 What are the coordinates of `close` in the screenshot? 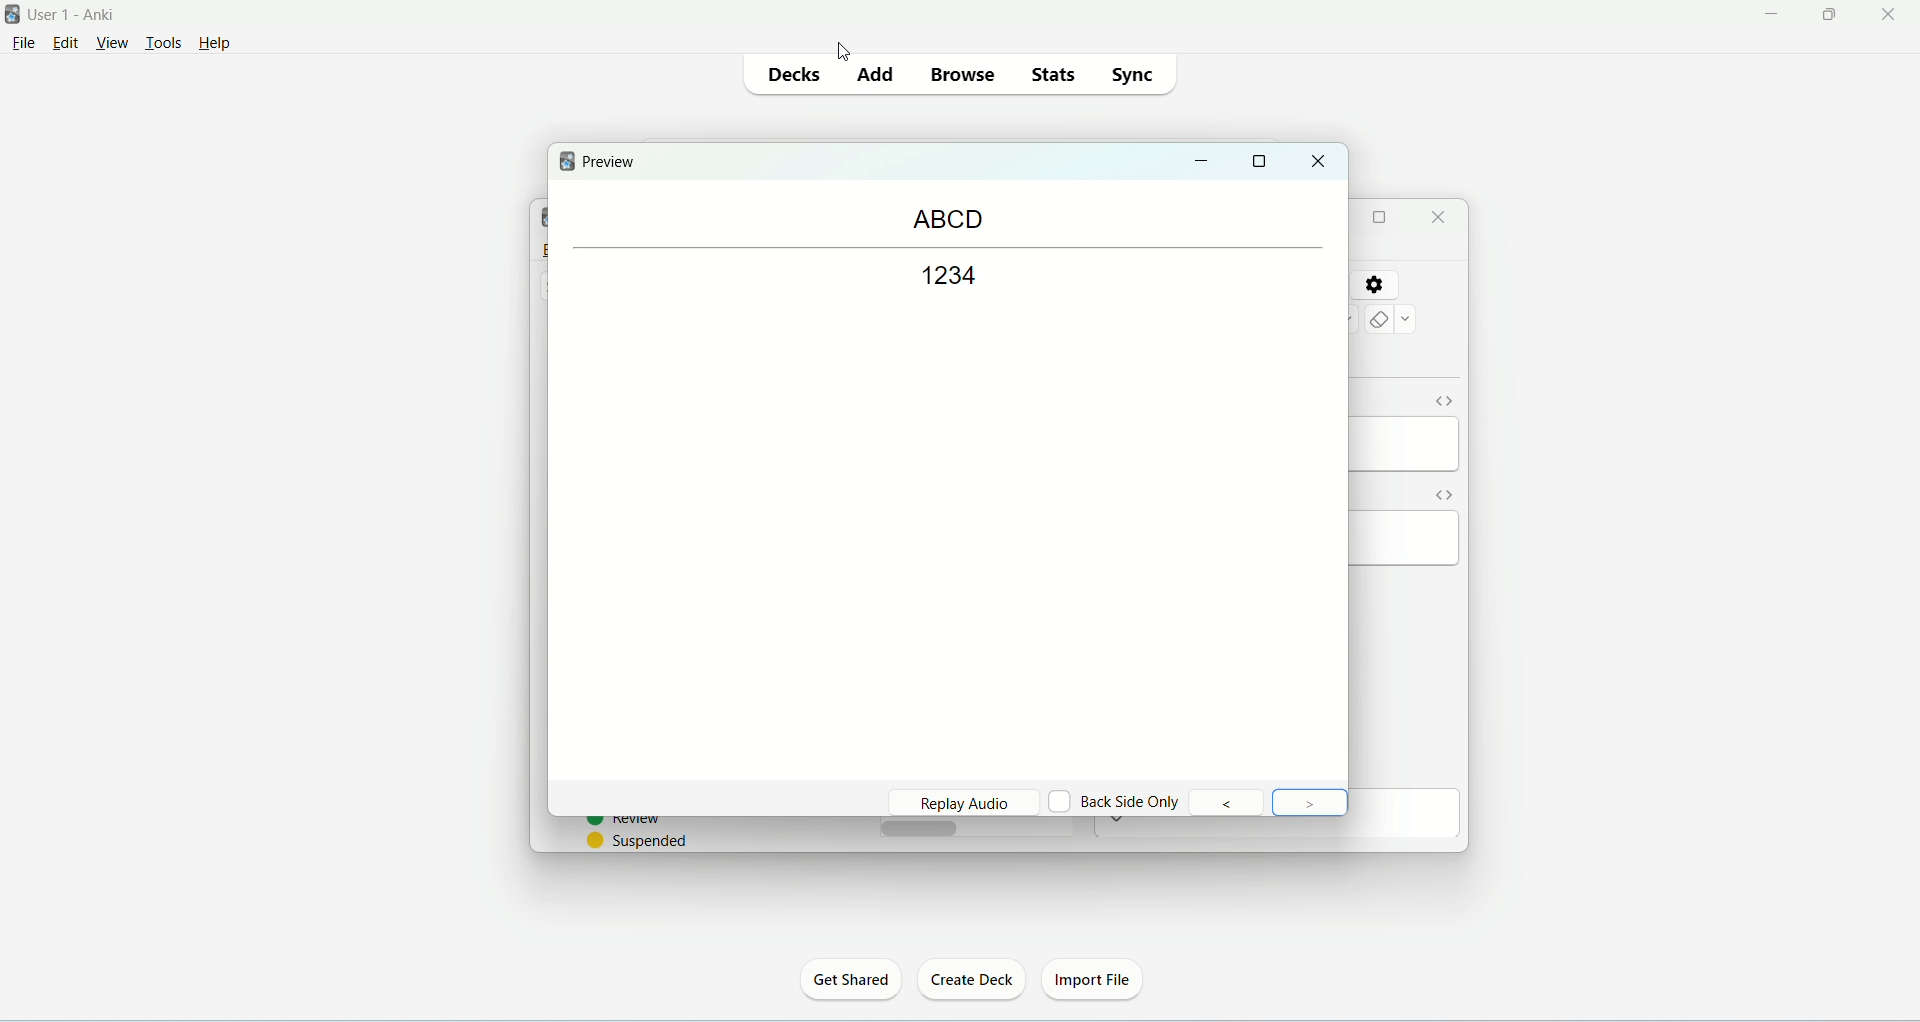 It's located at (1318, 162).